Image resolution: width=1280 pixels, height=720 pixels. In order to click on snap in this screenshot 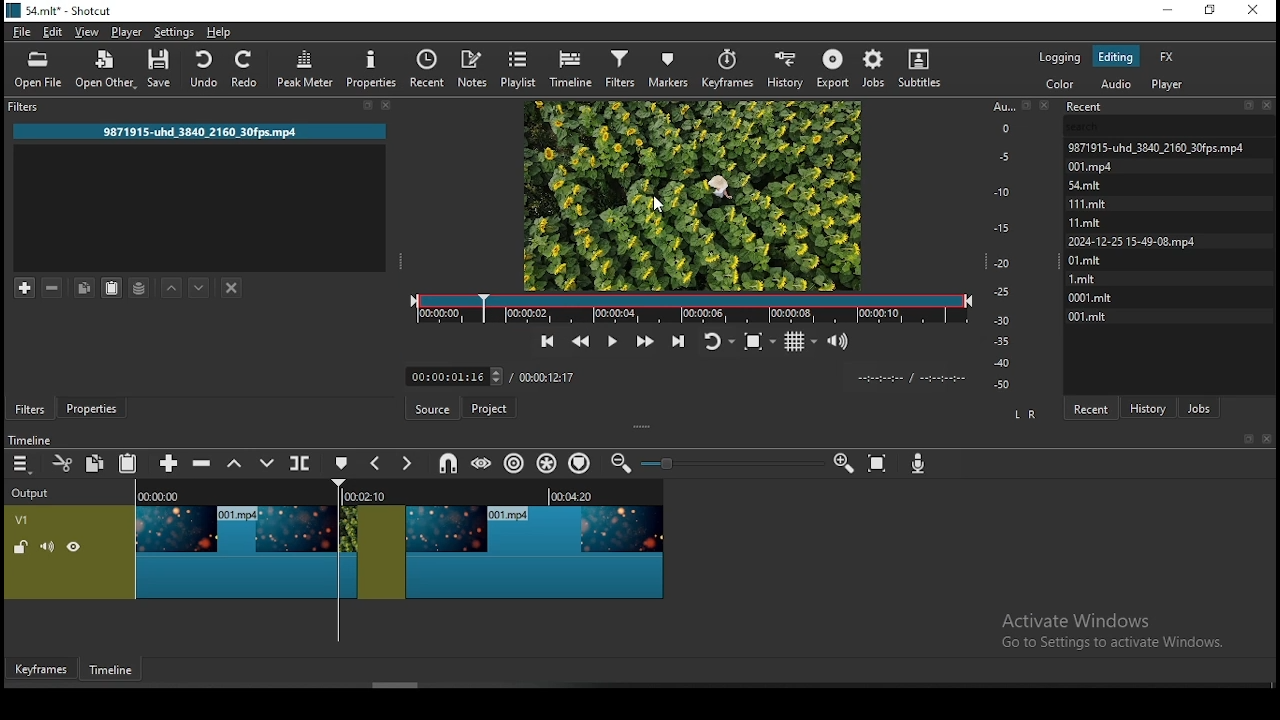, I will do `click(451, 462)`.